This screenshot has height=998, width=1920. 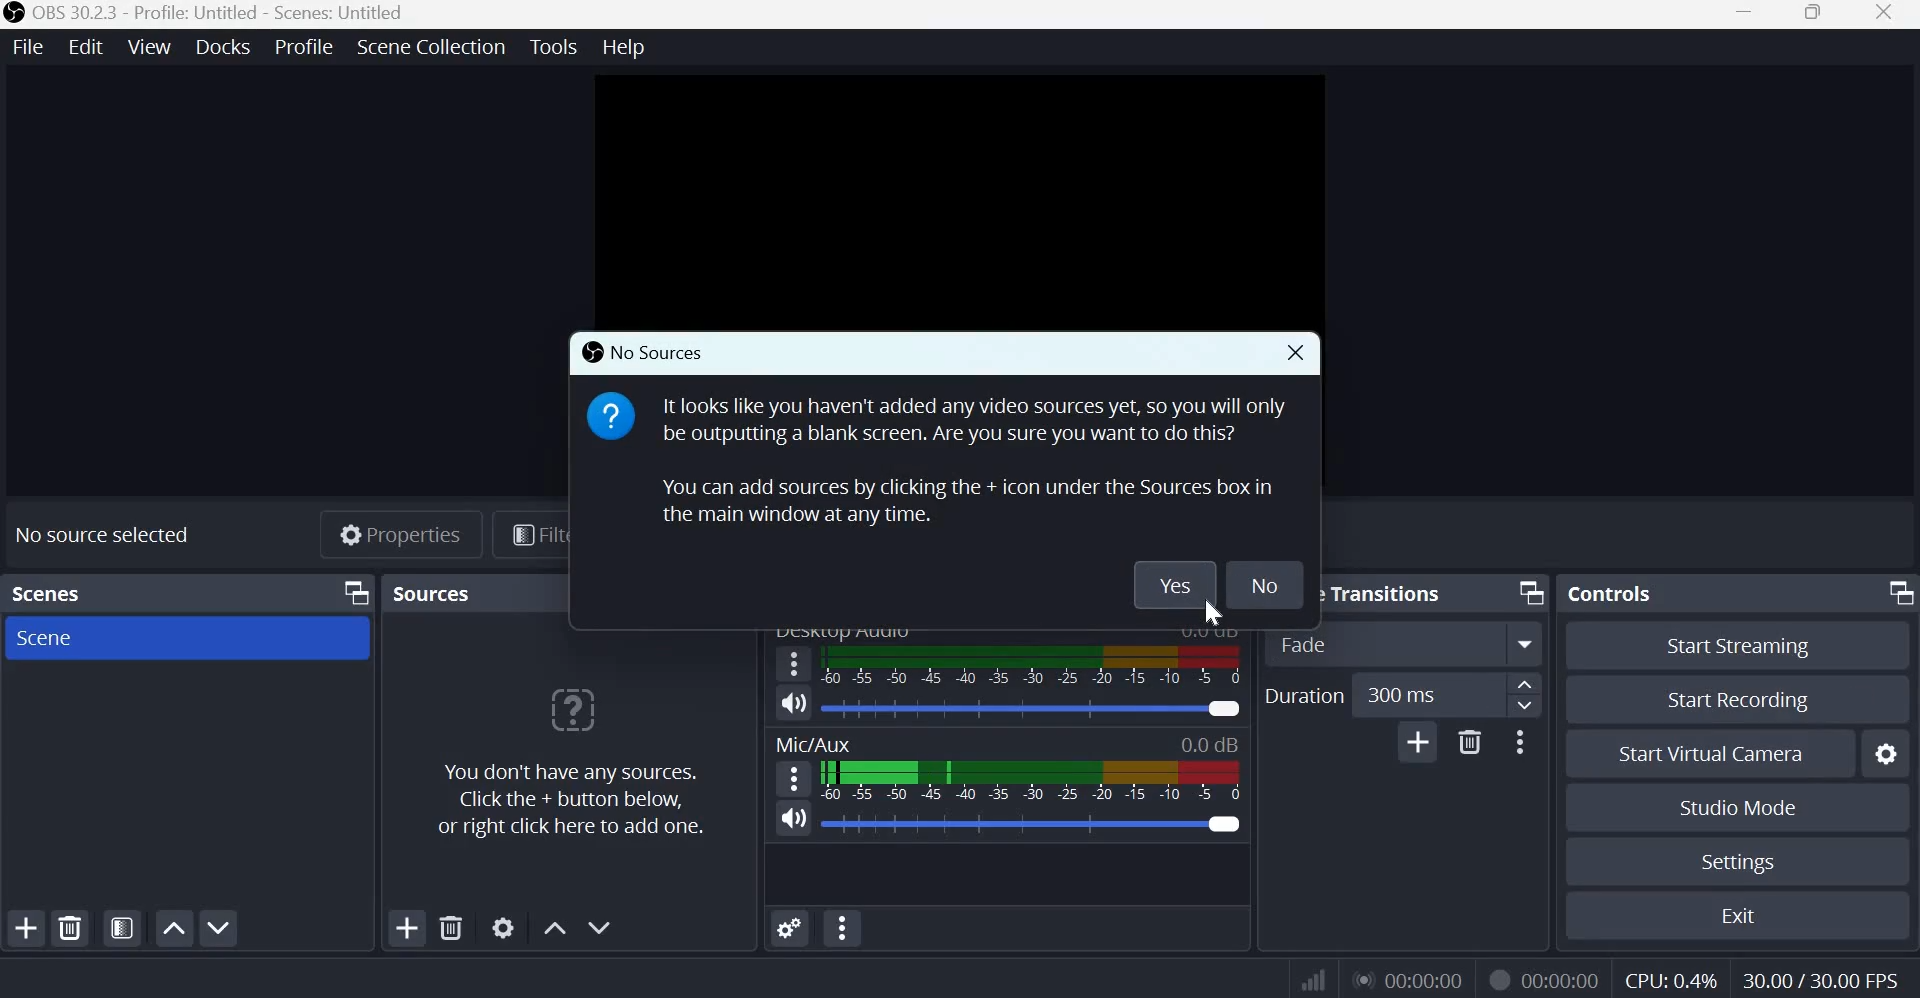 I want to click on Edit, so click(x=84, y=48).